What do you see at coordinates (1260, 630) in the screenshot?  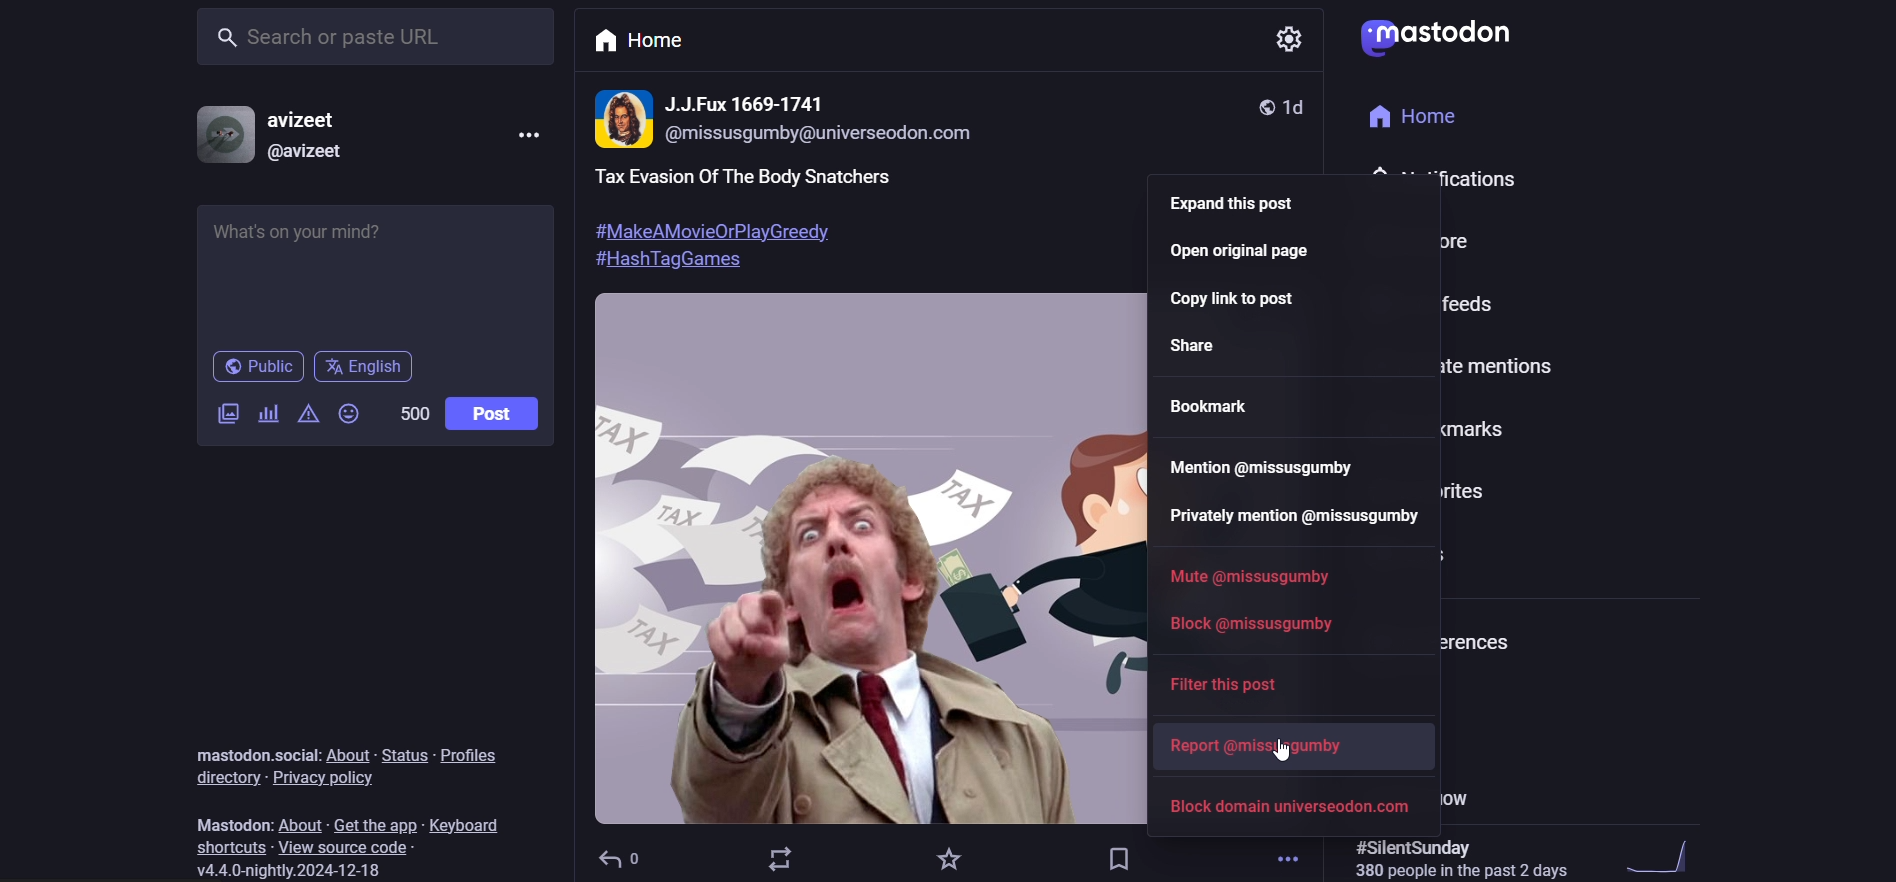 I see `block` at bounding box center [1260, 630].